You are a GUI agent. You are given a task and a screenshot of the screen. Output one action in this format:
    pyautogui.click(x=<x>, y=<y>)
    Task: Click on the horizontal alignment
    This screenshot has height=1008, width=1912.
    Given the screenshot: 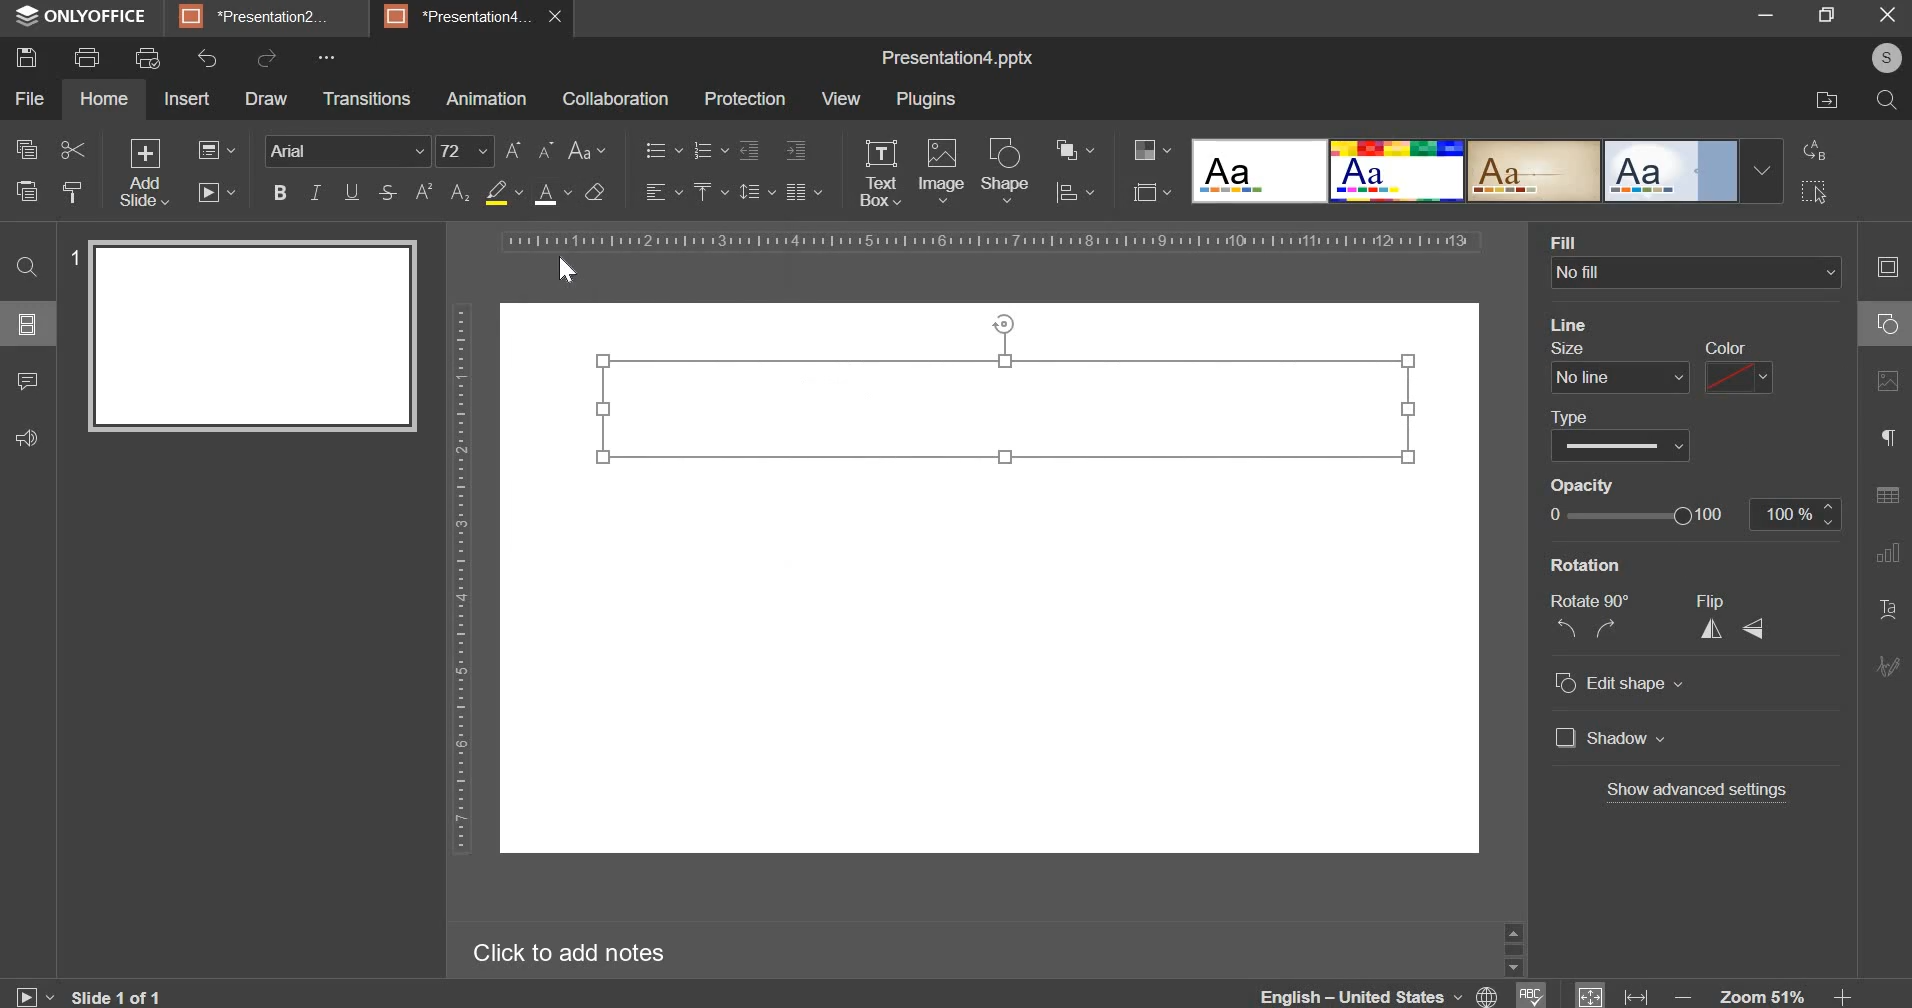 What is the action you would take?
    pyautogui.click(x=663, y=189)
    